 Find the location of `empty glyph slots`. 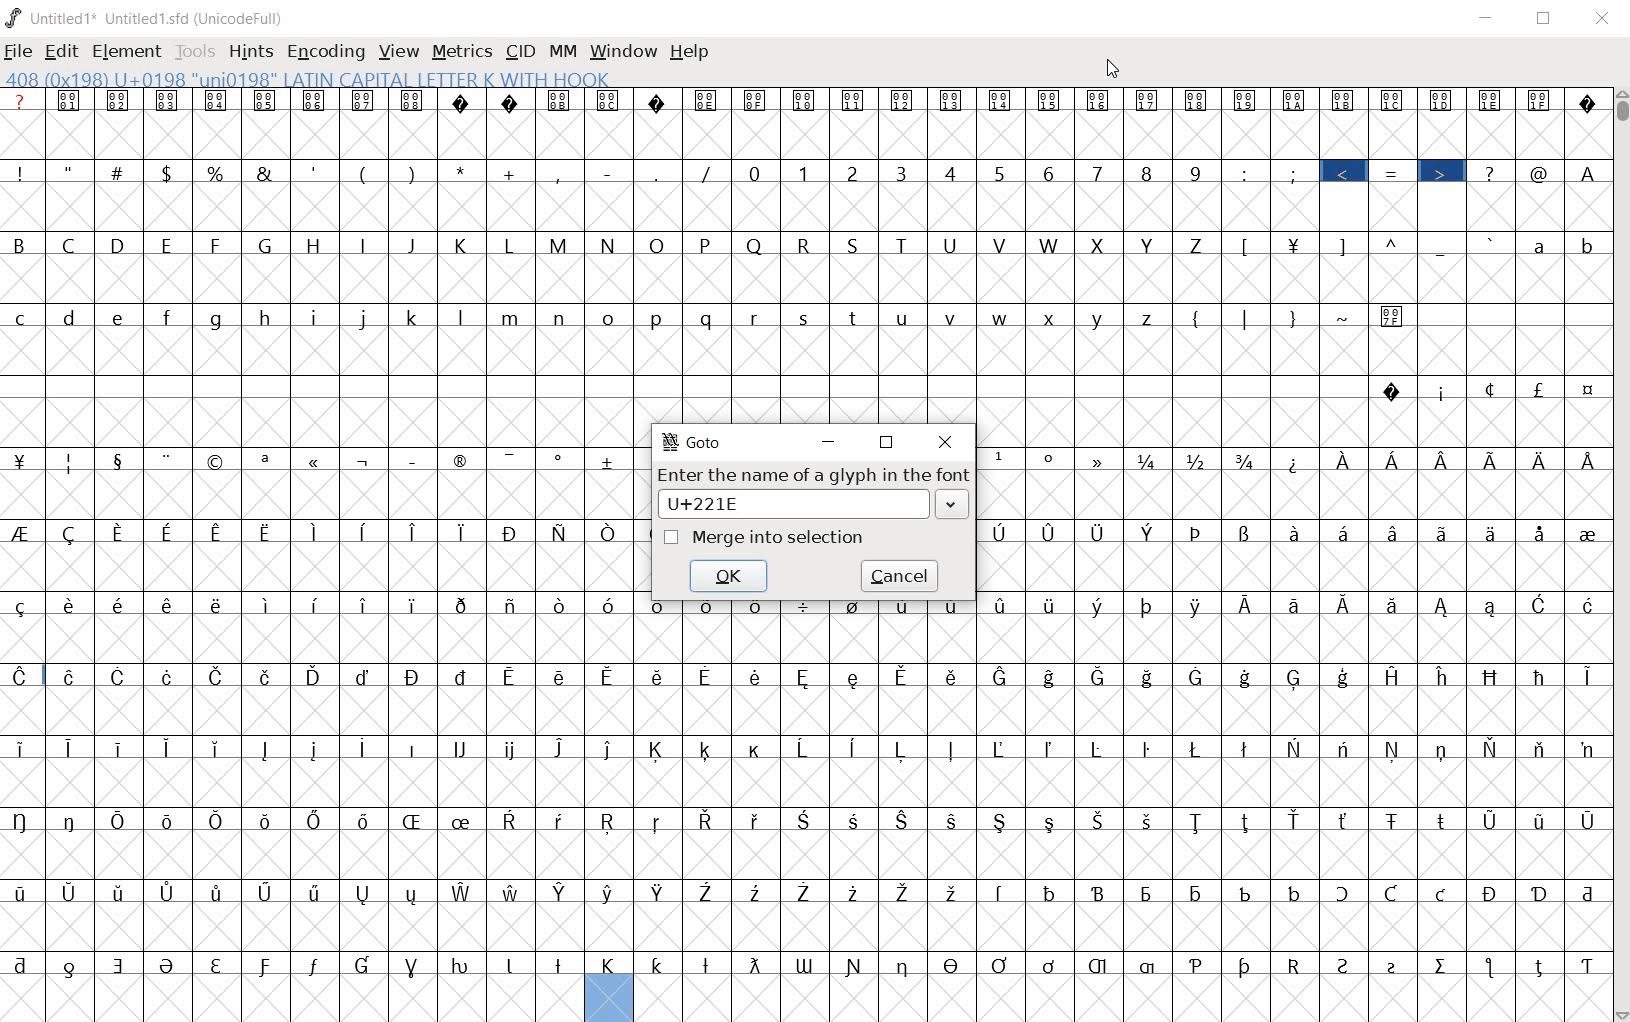

empty glyph slots is located at coordinates (318, 496).